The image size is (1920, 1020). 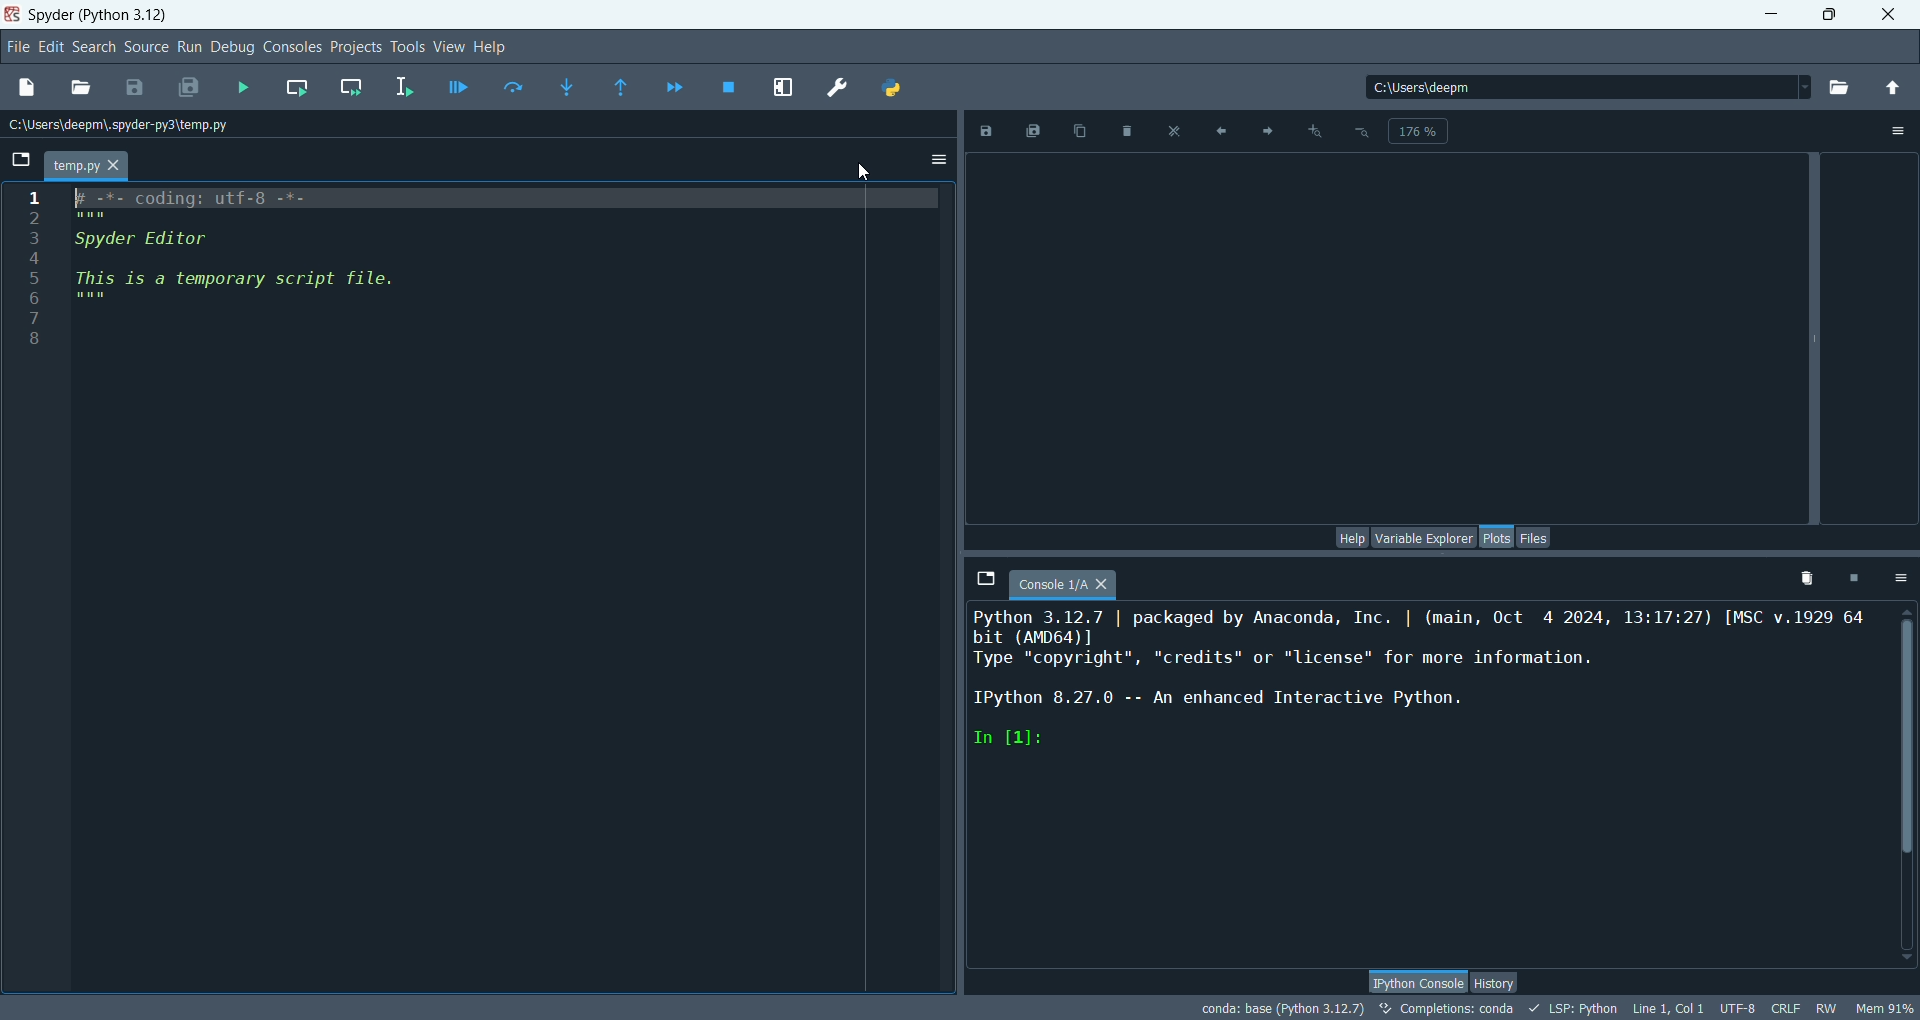 What do you see at coordinates (985, 578) in the screenshot?
I see `browse tabs` at bounding box center [985, 578].